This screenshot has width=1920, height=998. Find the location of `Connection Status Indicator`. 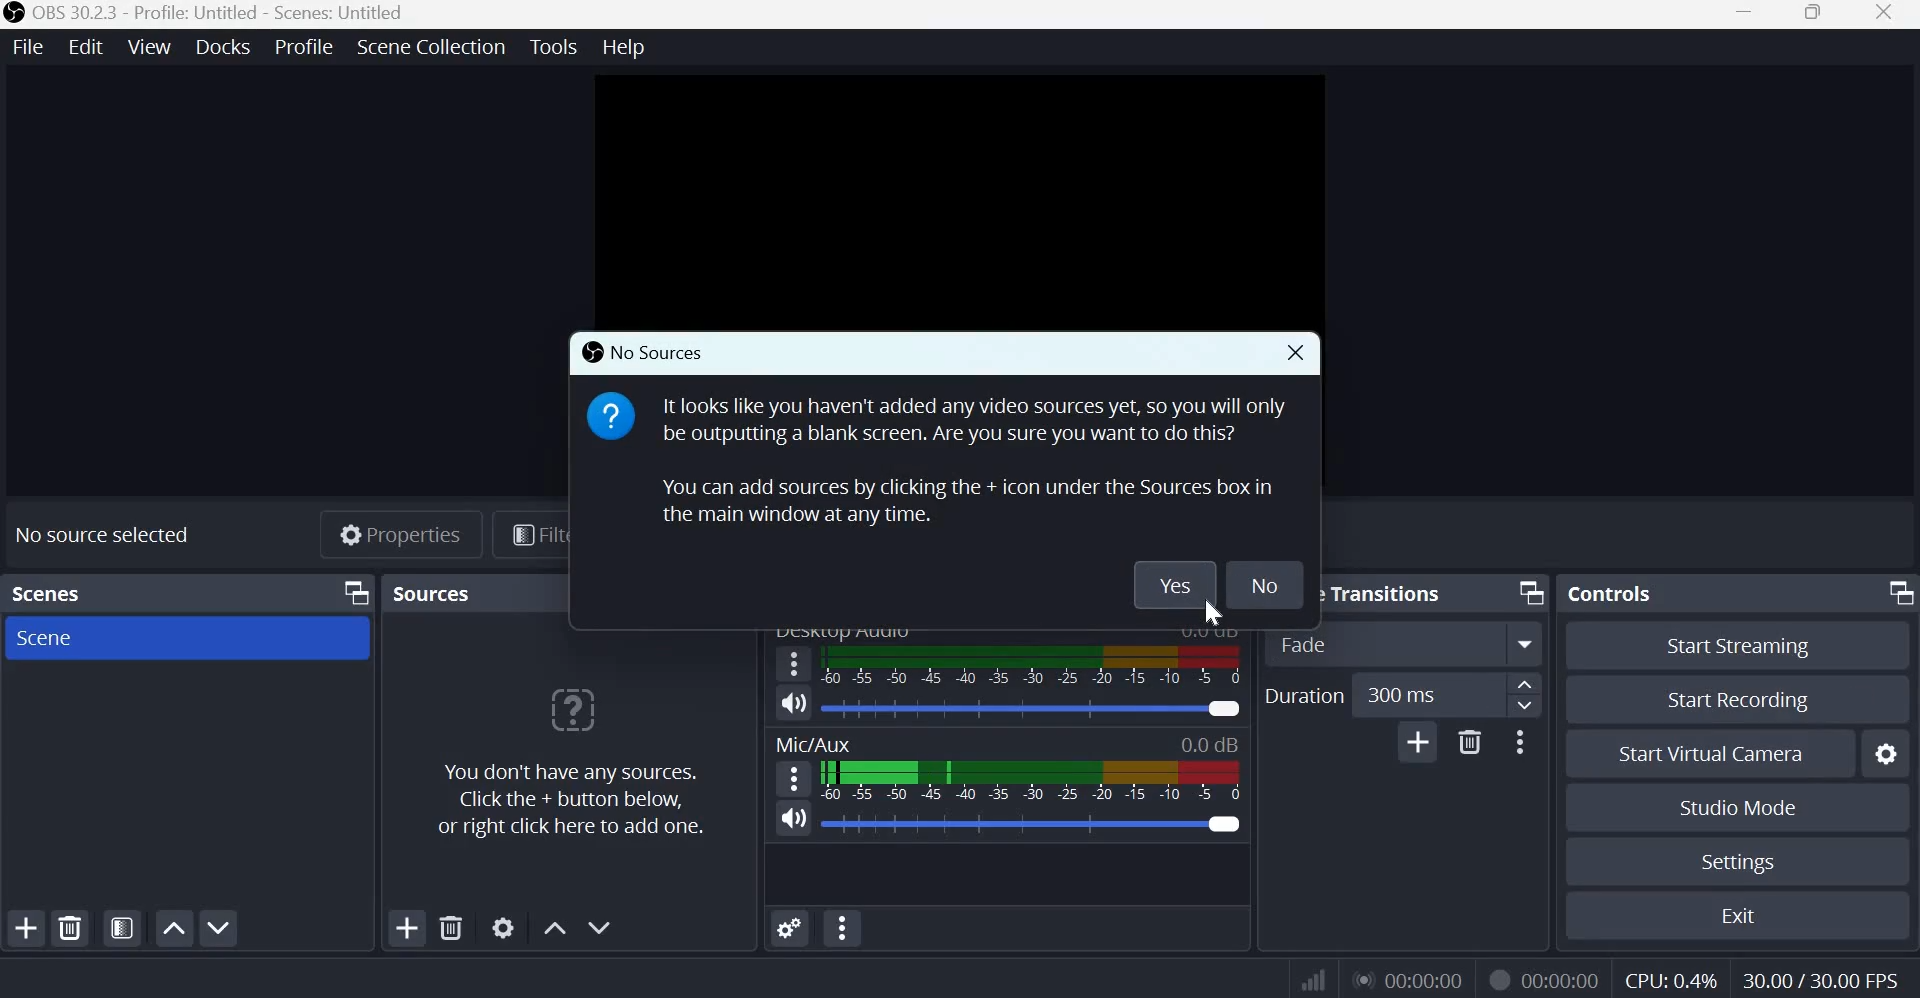

Connection Status Indicator is located at coordinates (1315, 977).